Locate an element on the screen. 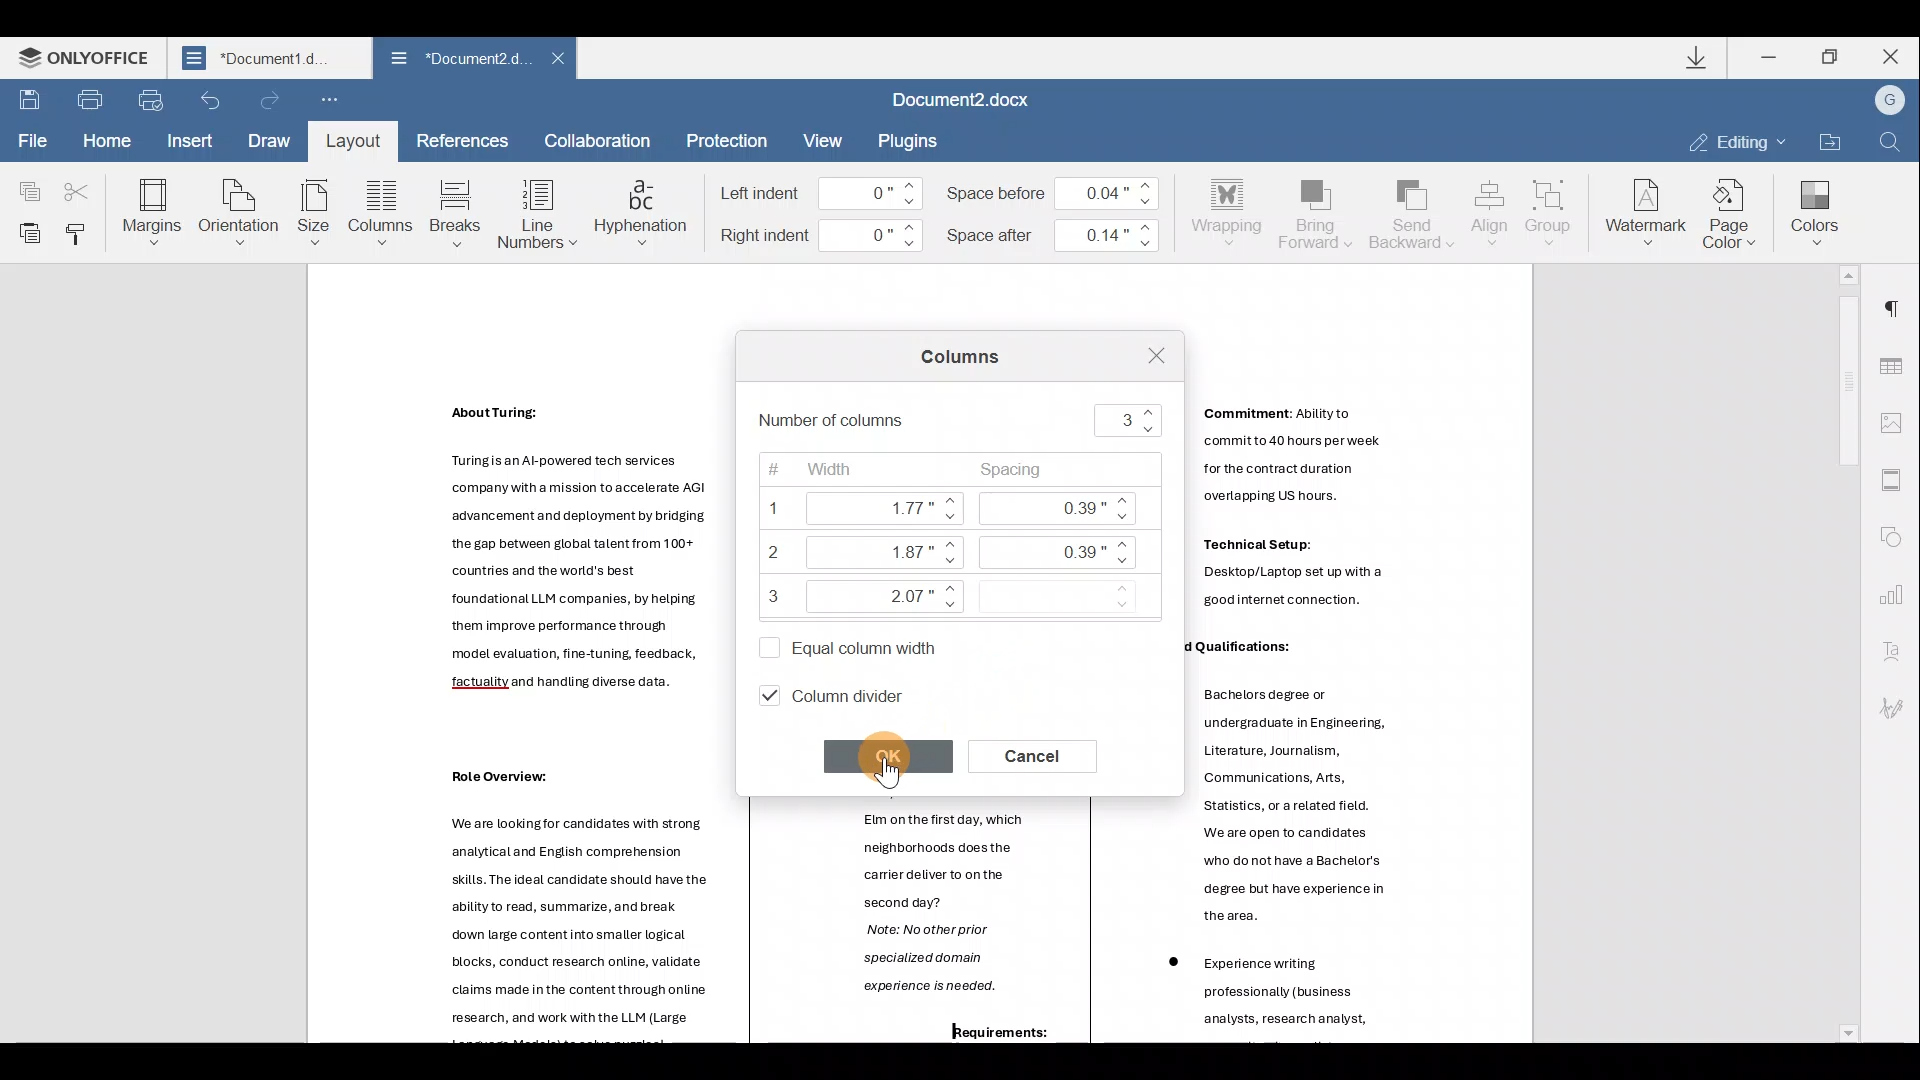  Wrapping is located at coordinates (1231, 209).